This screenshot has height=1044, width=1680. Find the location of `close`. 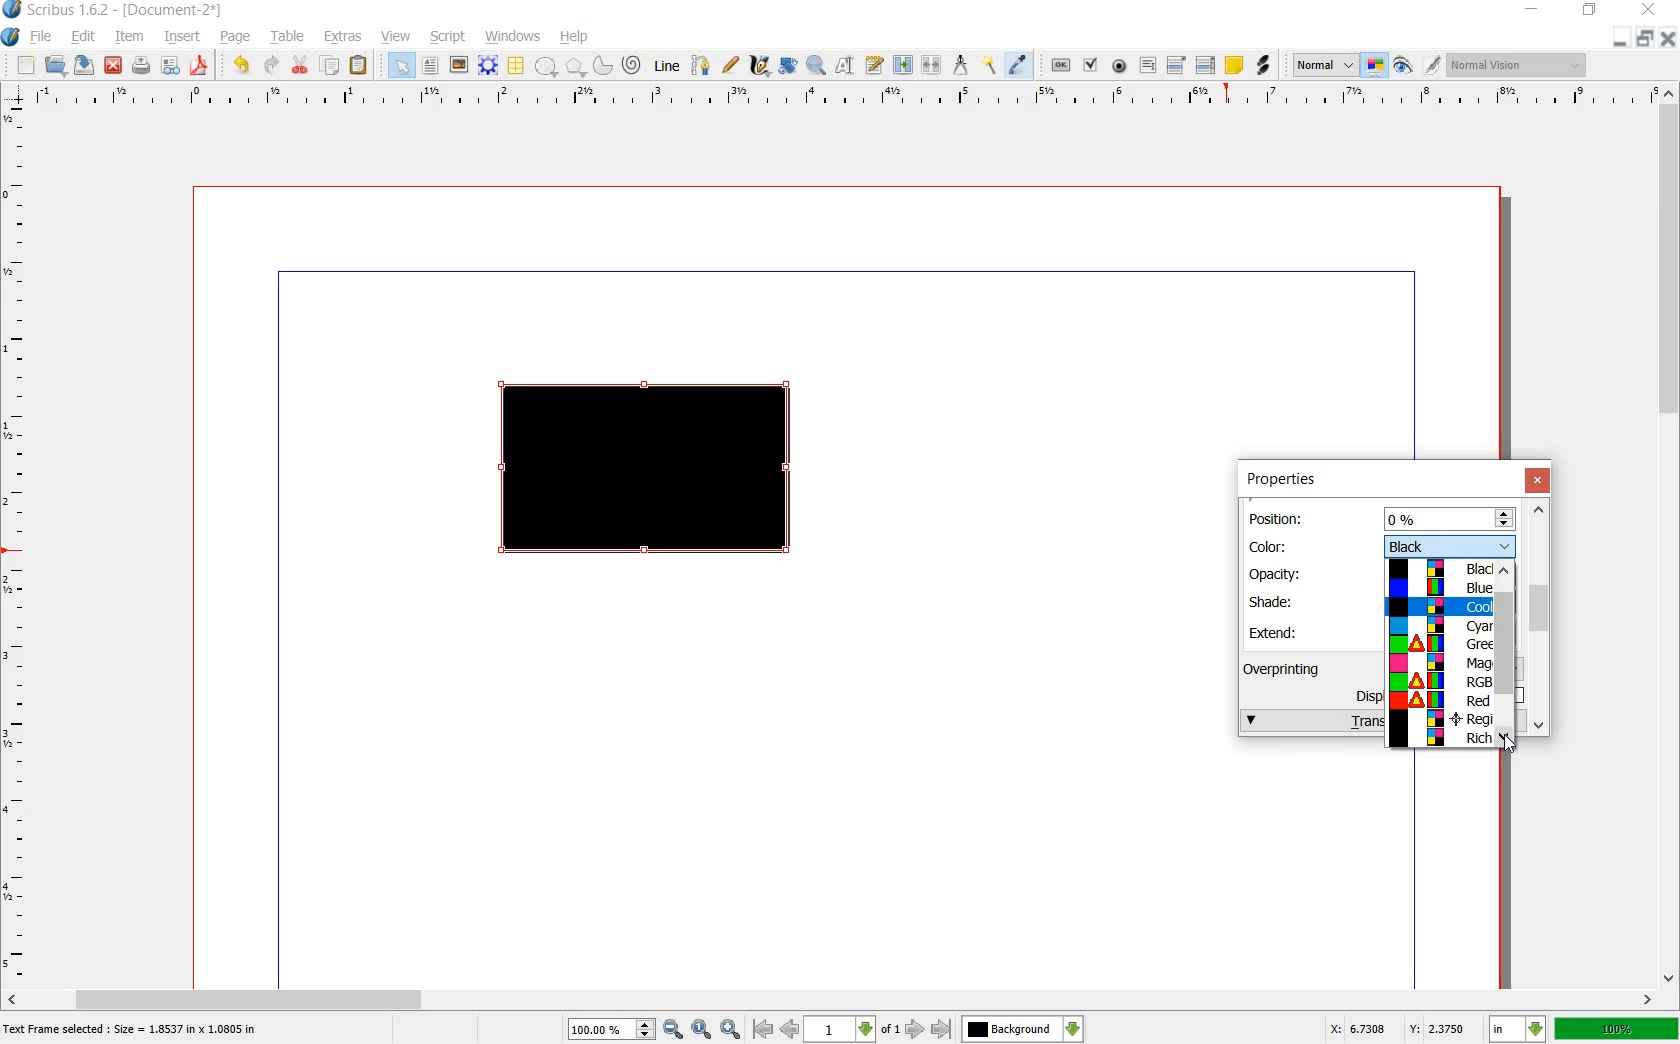

close is located at coordinates (1652, 9).